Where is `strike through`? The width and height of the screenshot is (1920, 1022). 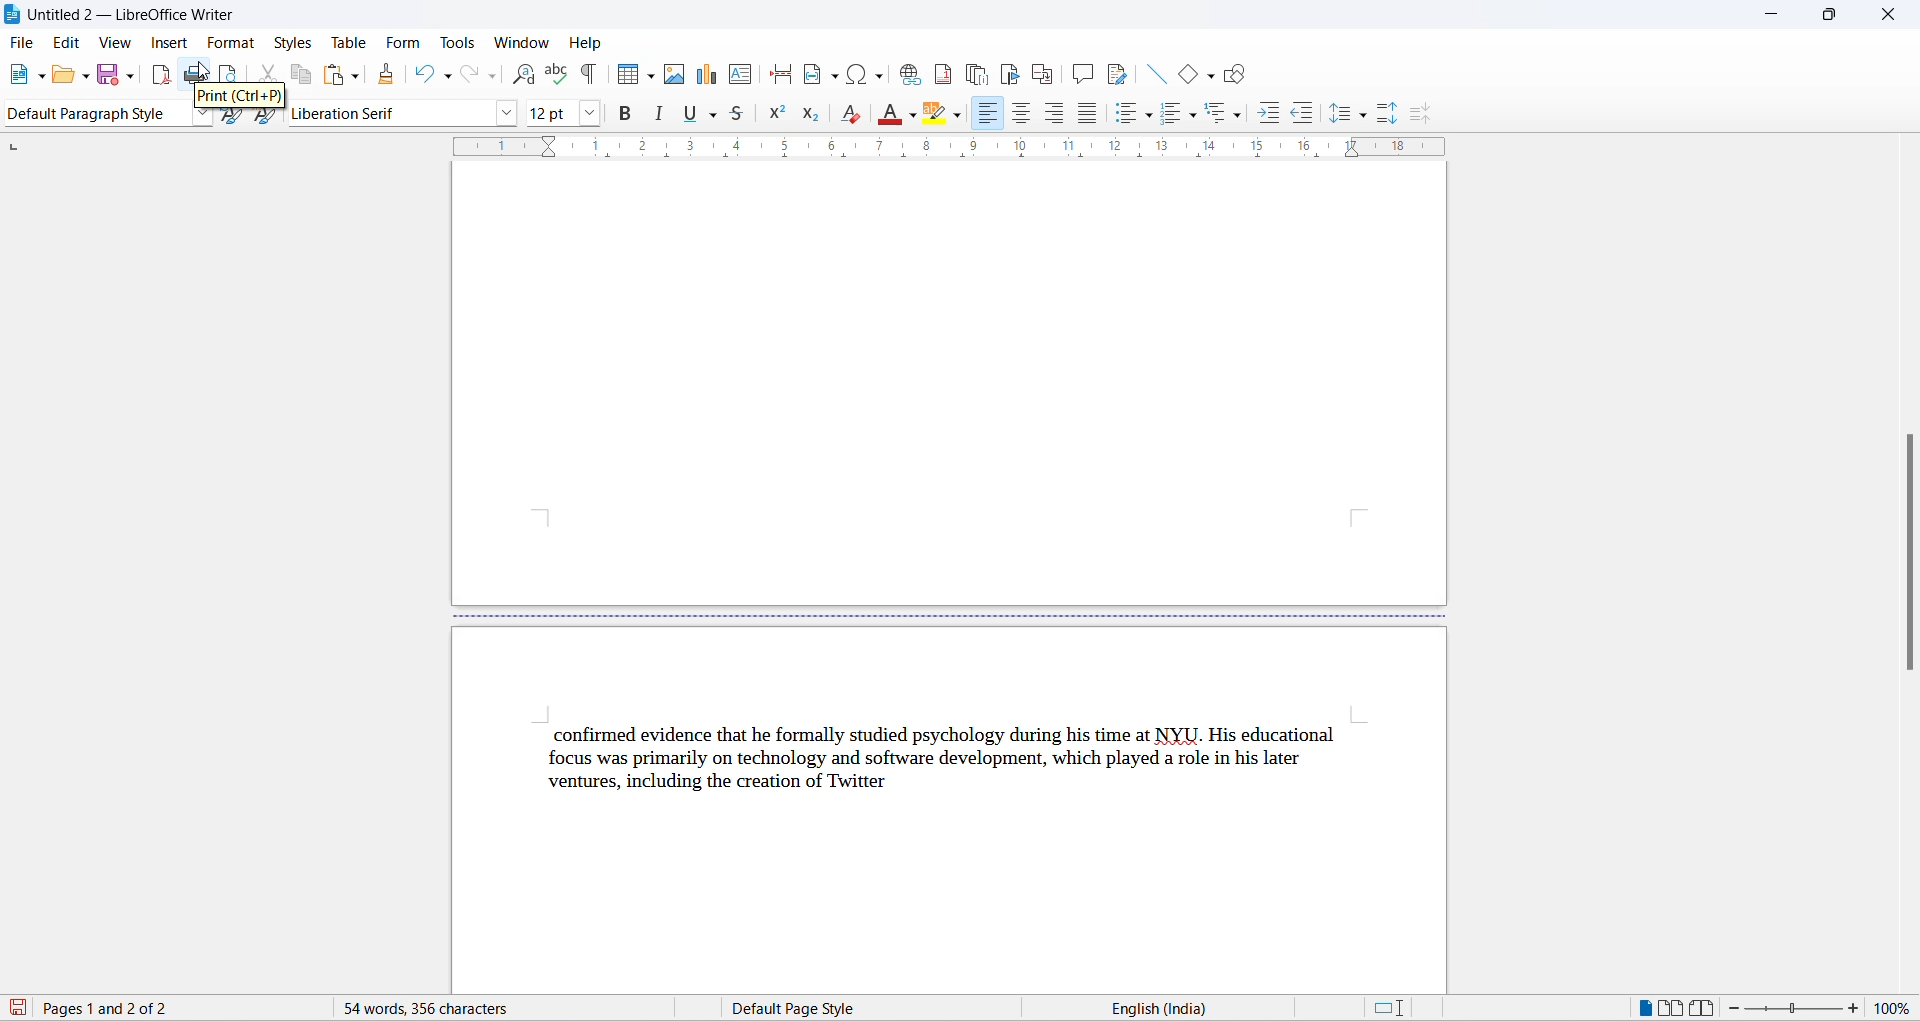
strike through is located at coordinates (742, 118).